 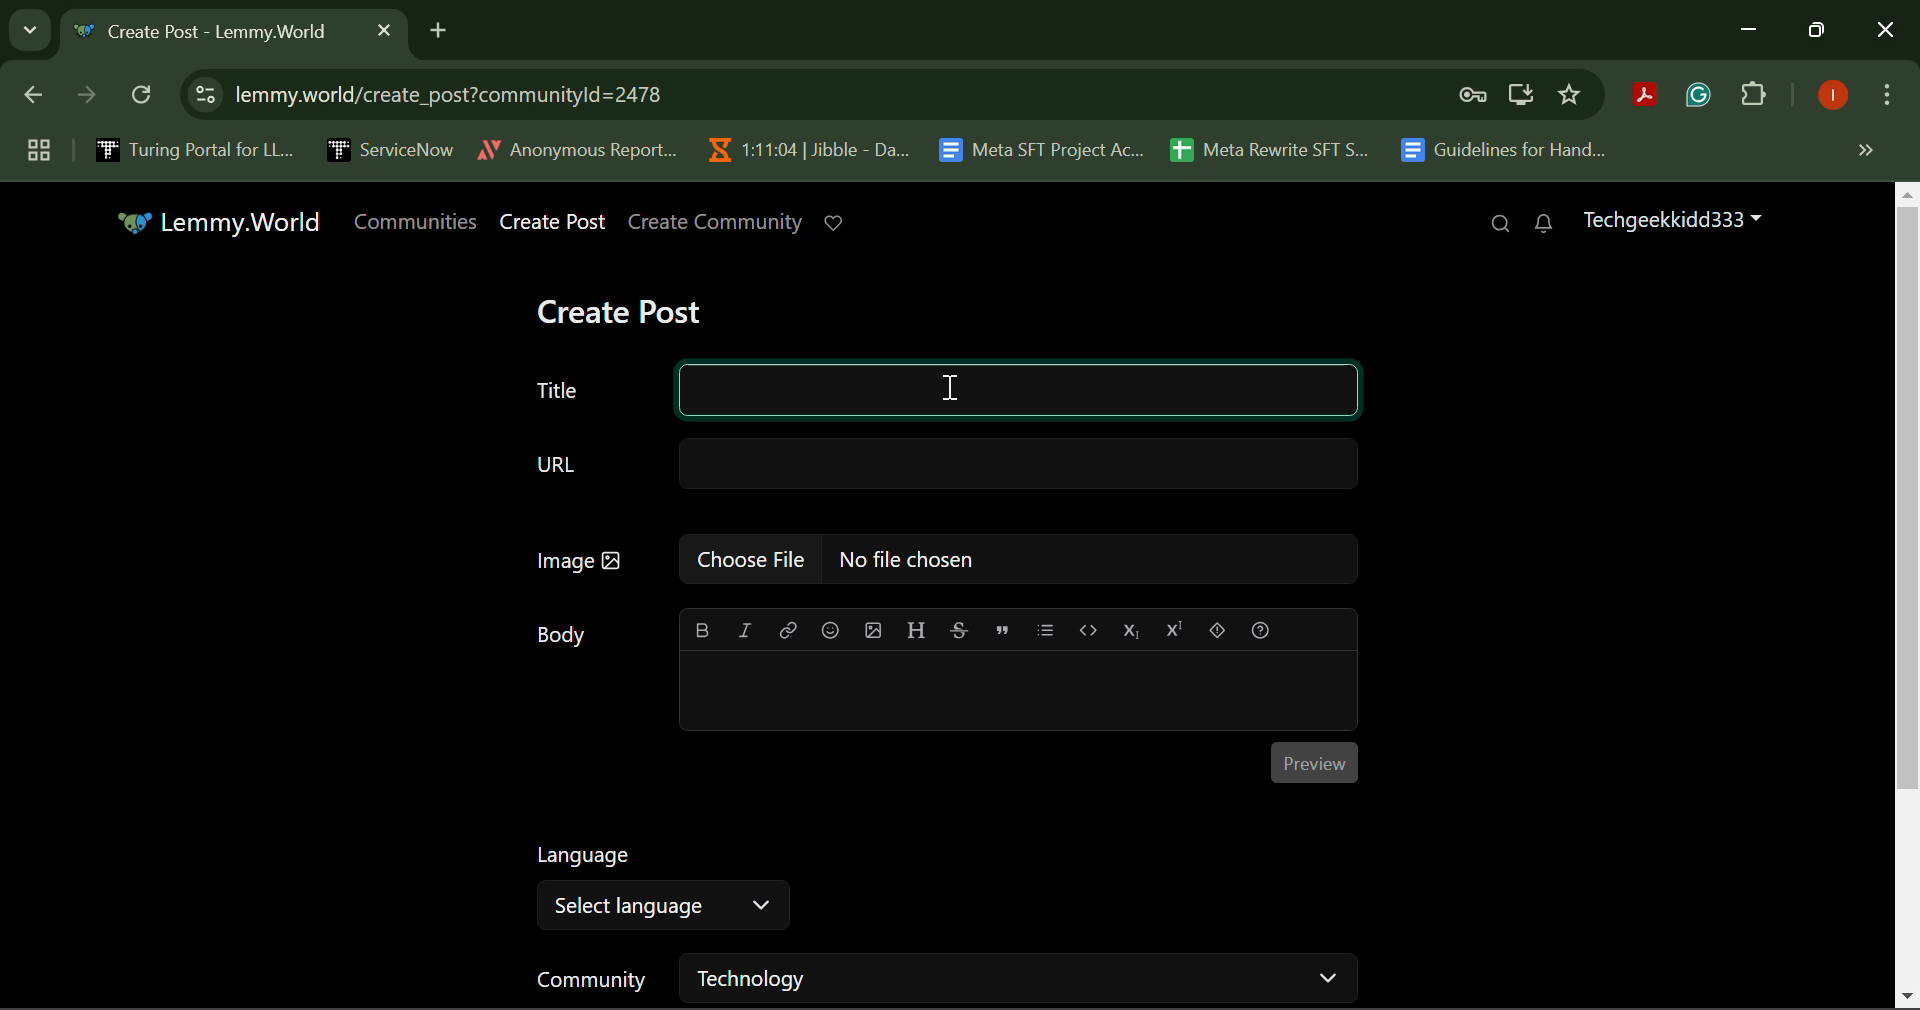 What do you see at coordinates (1542, 224) in the screenshot?
I see `Notifications` at bounding box center [1542, 224].